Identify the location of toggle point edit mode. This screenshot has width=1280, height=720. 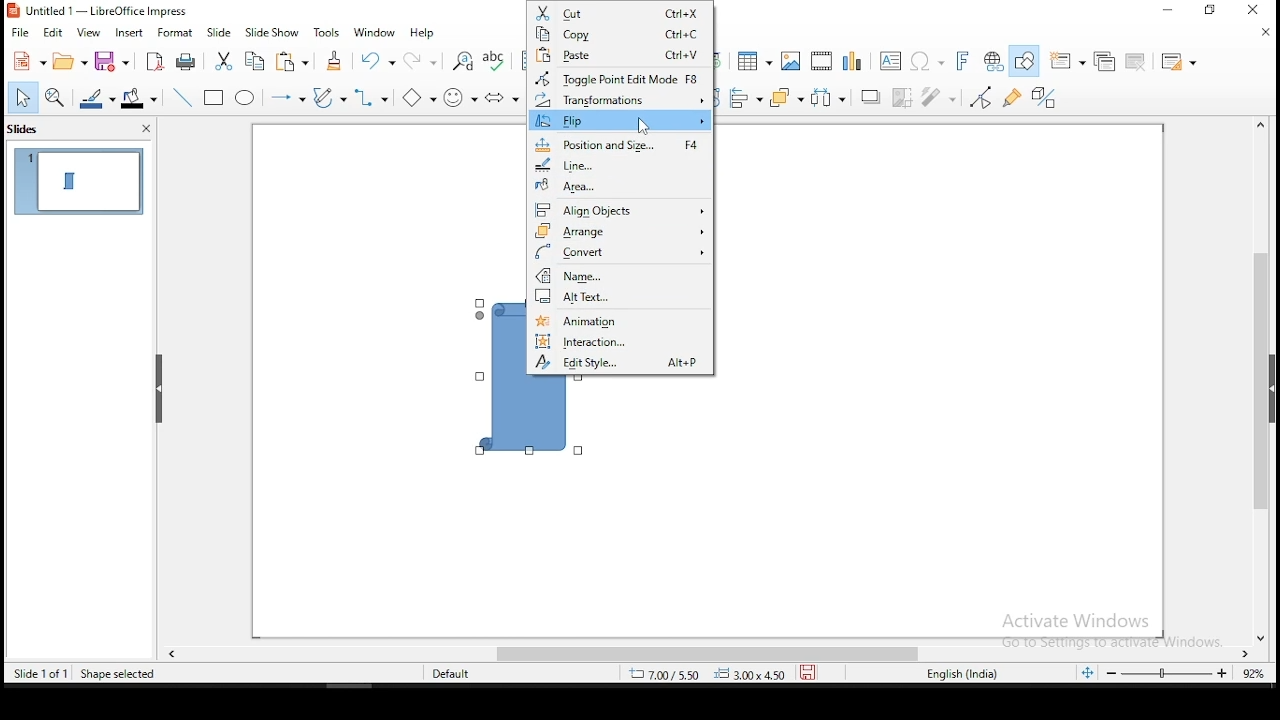
(985, 96).